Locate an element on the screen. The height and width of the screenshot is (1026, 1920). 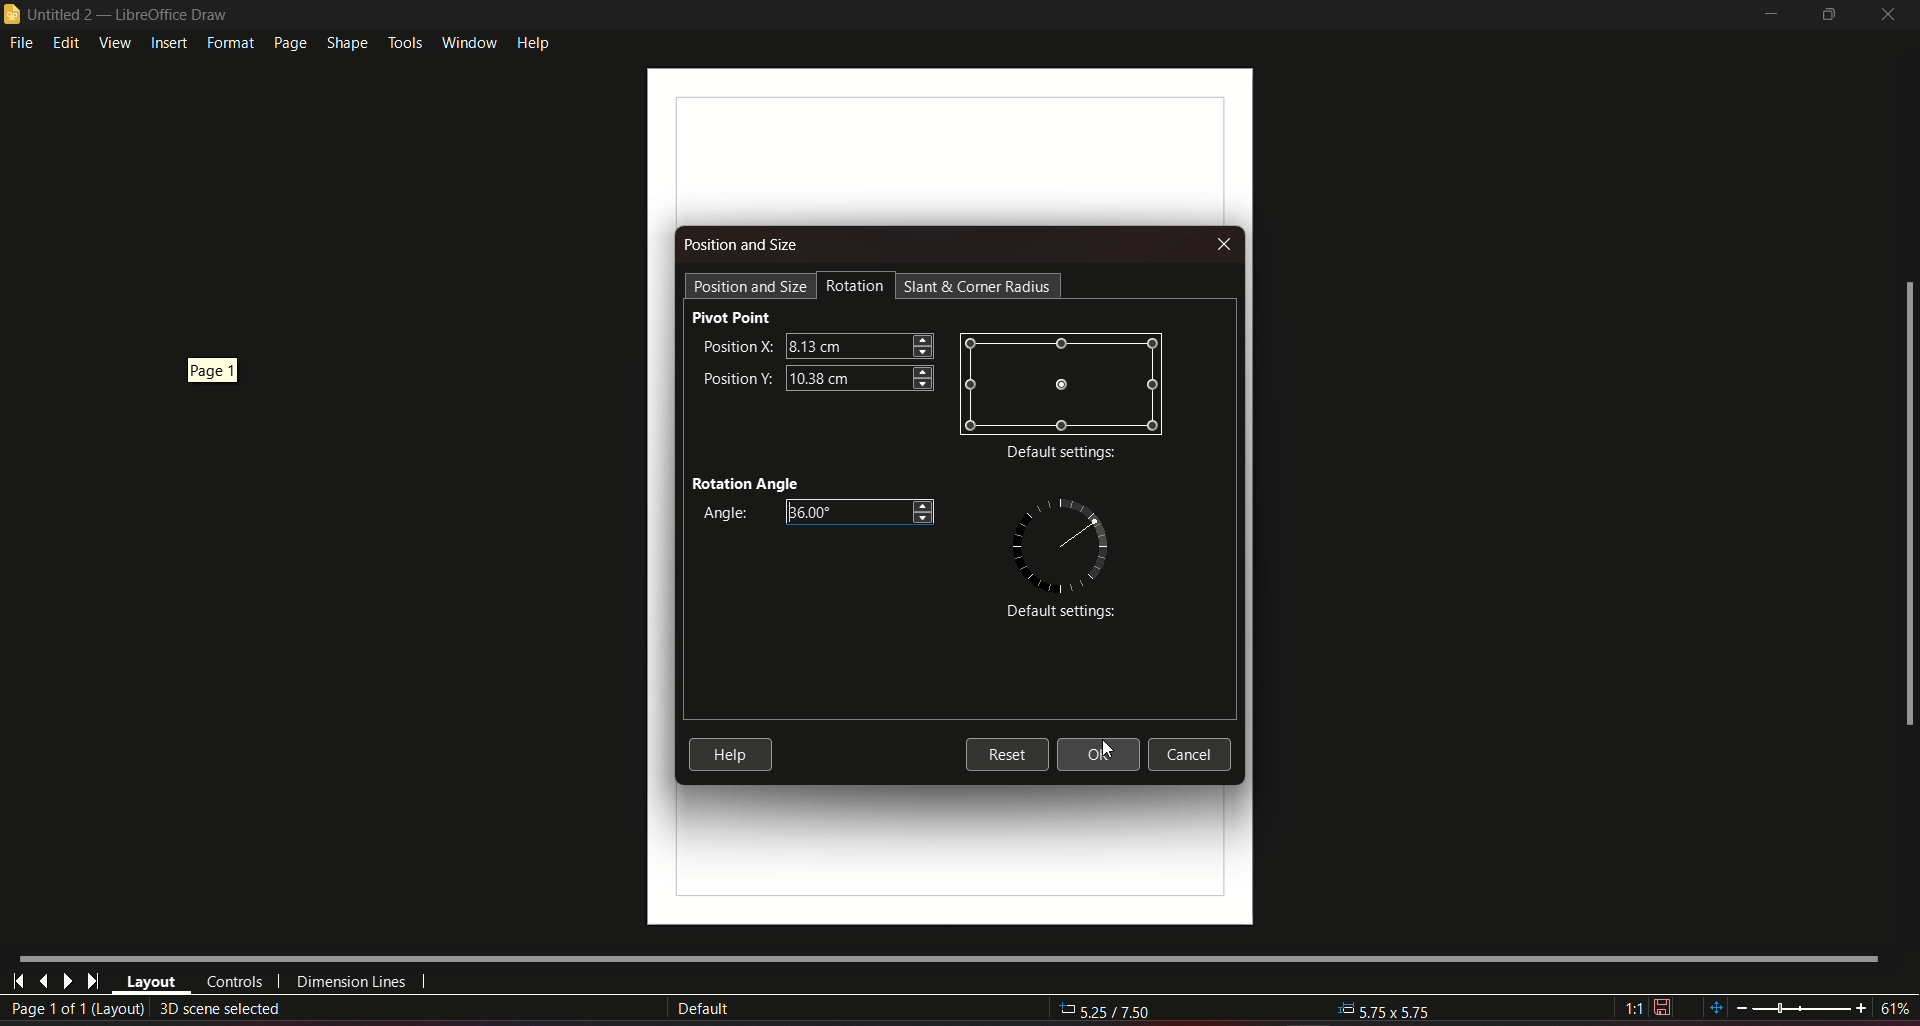
layout is located at coordinates (151, 983).